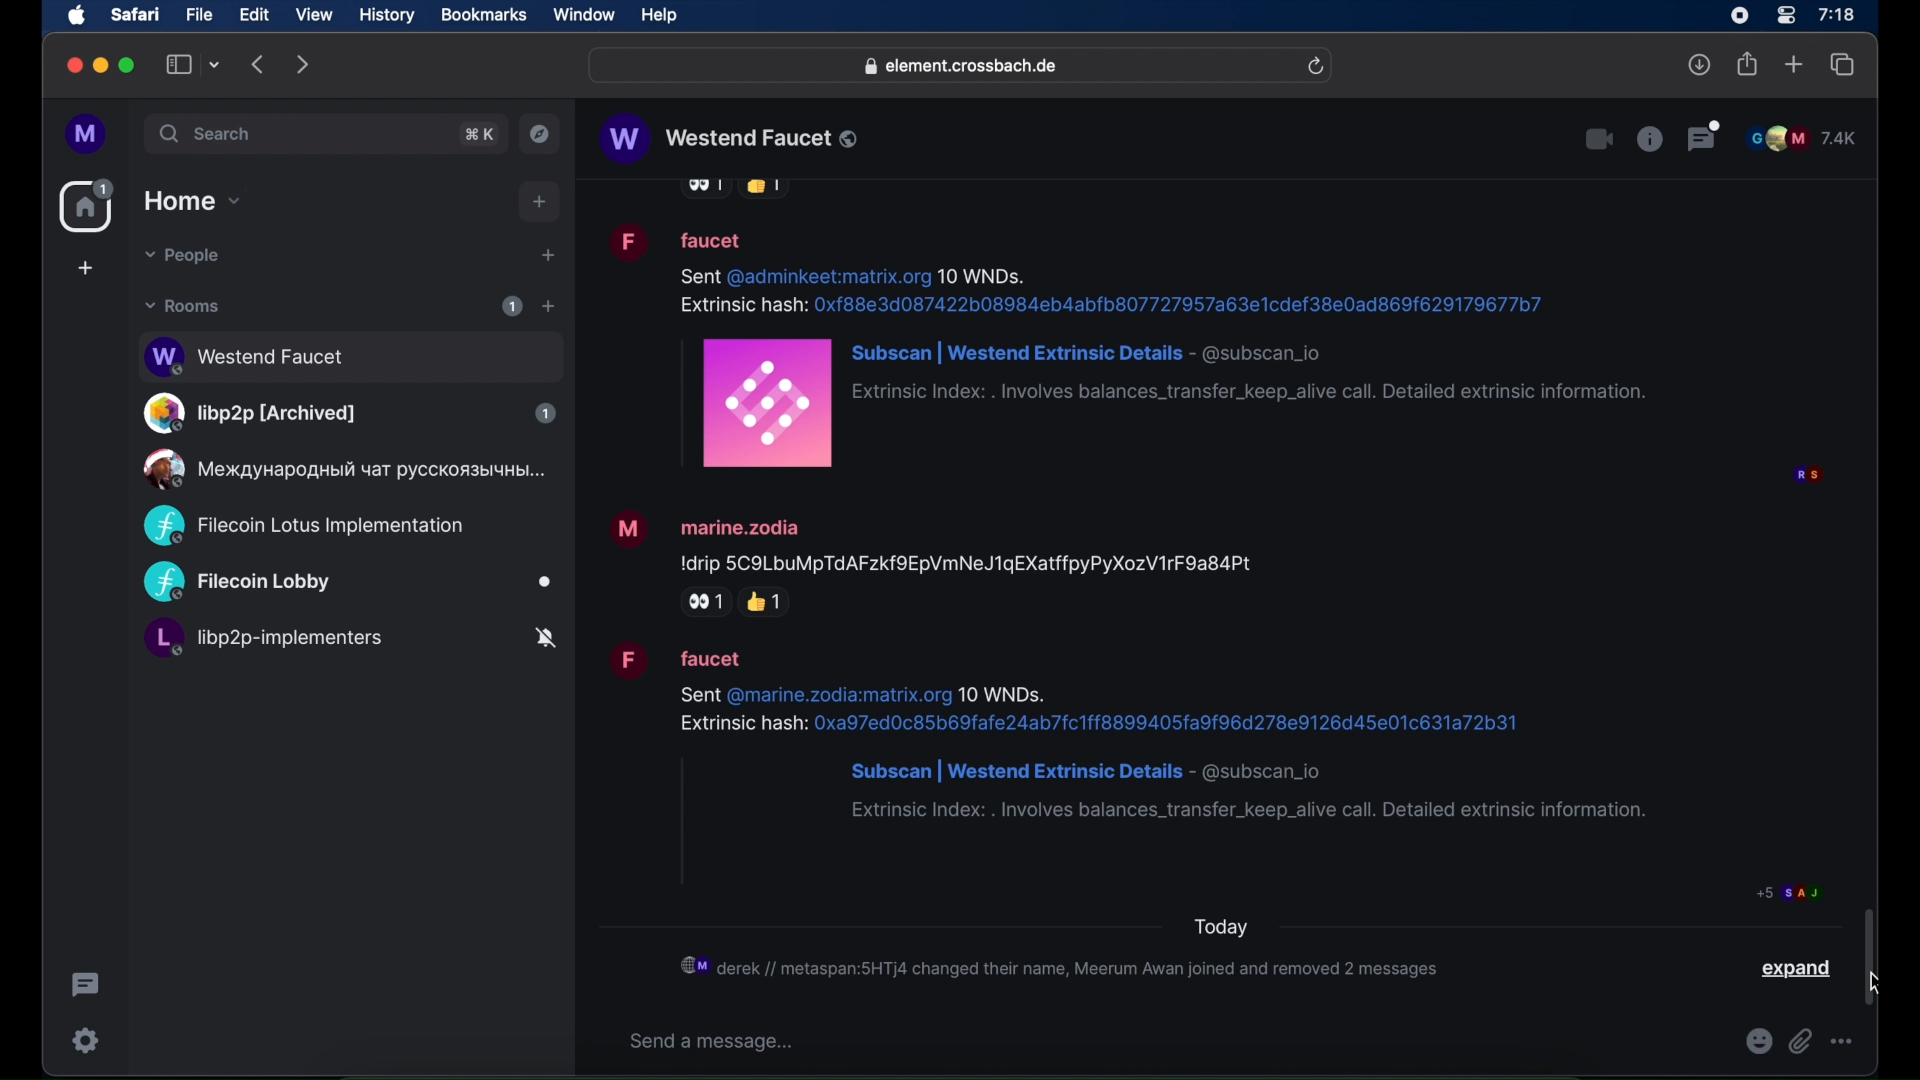  Describe the element at coordinates (341, 469) in the screenshot. I see `public room` at that location.